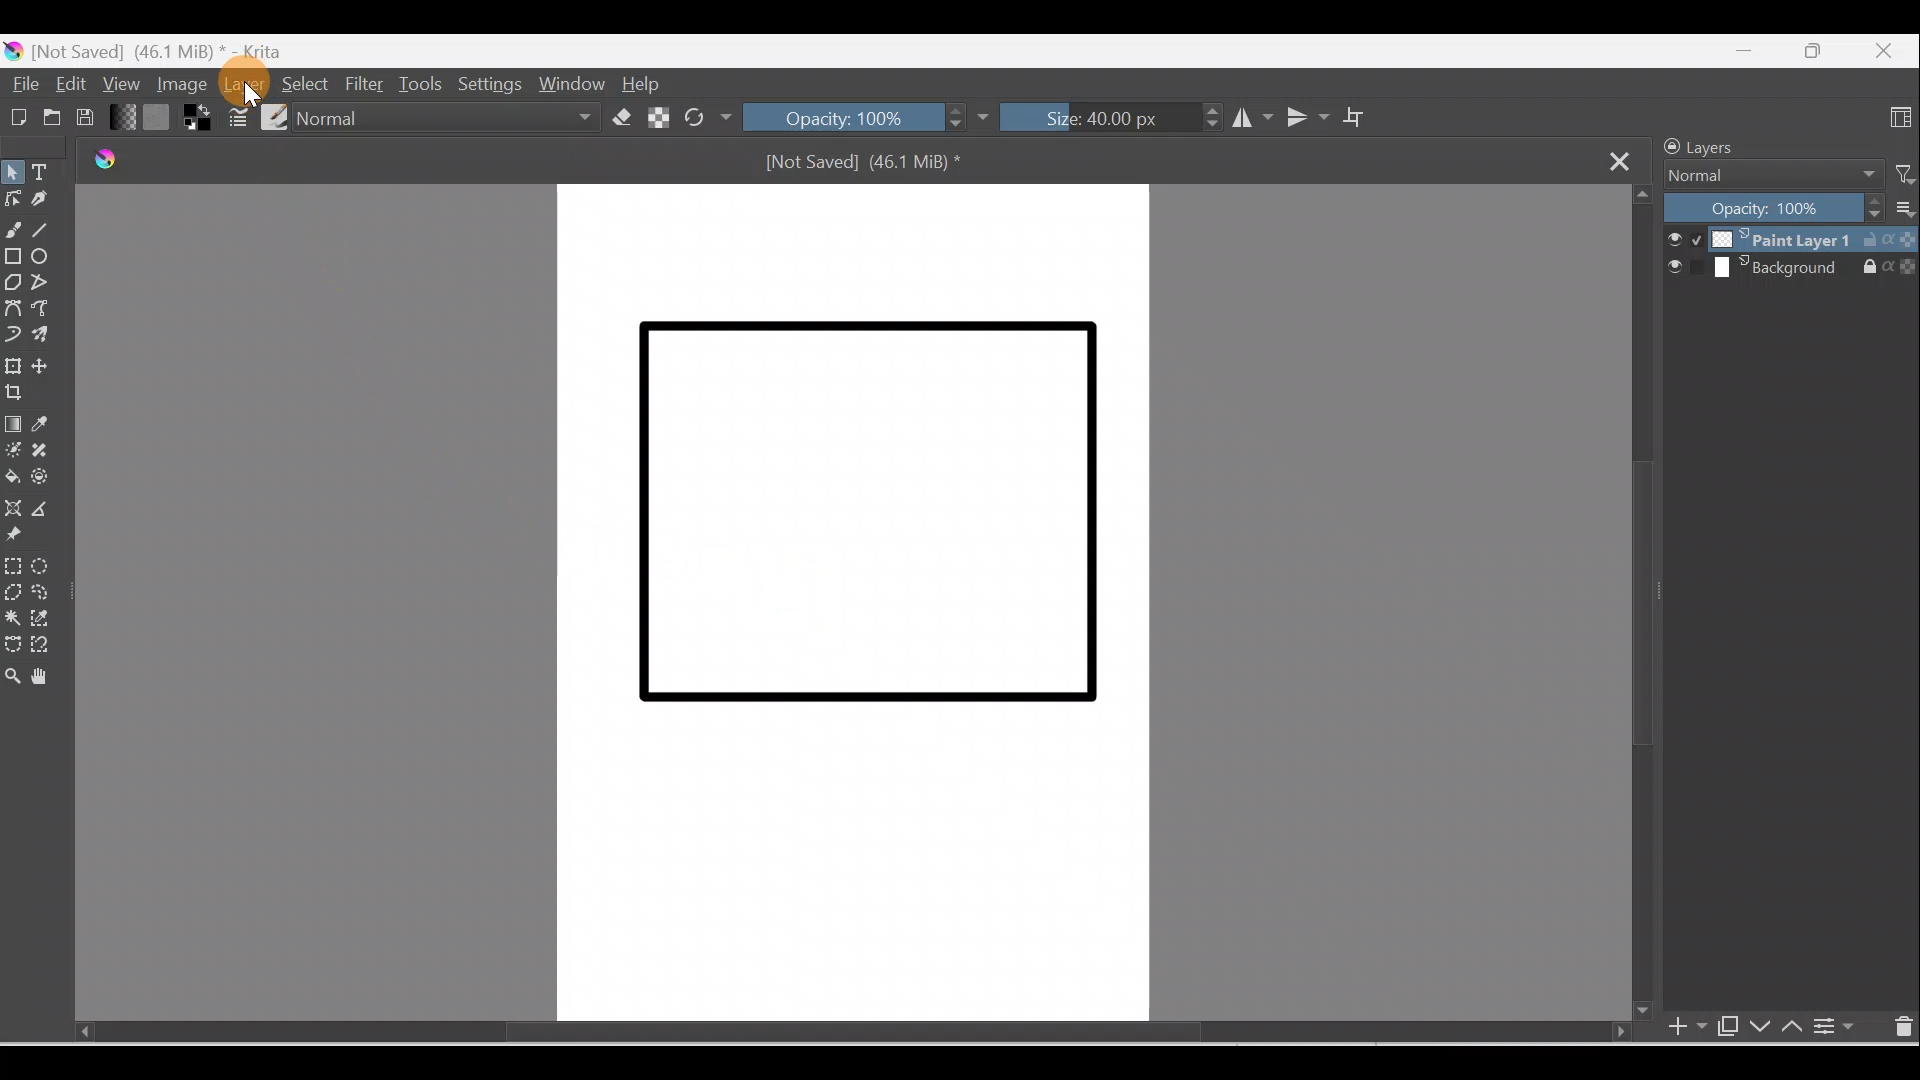 Image resolution: width=1920 pixels, height=1080 pixels. Describe the element at coordinates (1723, 1025) in the screenshot. I see `Duplicate layer/mask` at that location.